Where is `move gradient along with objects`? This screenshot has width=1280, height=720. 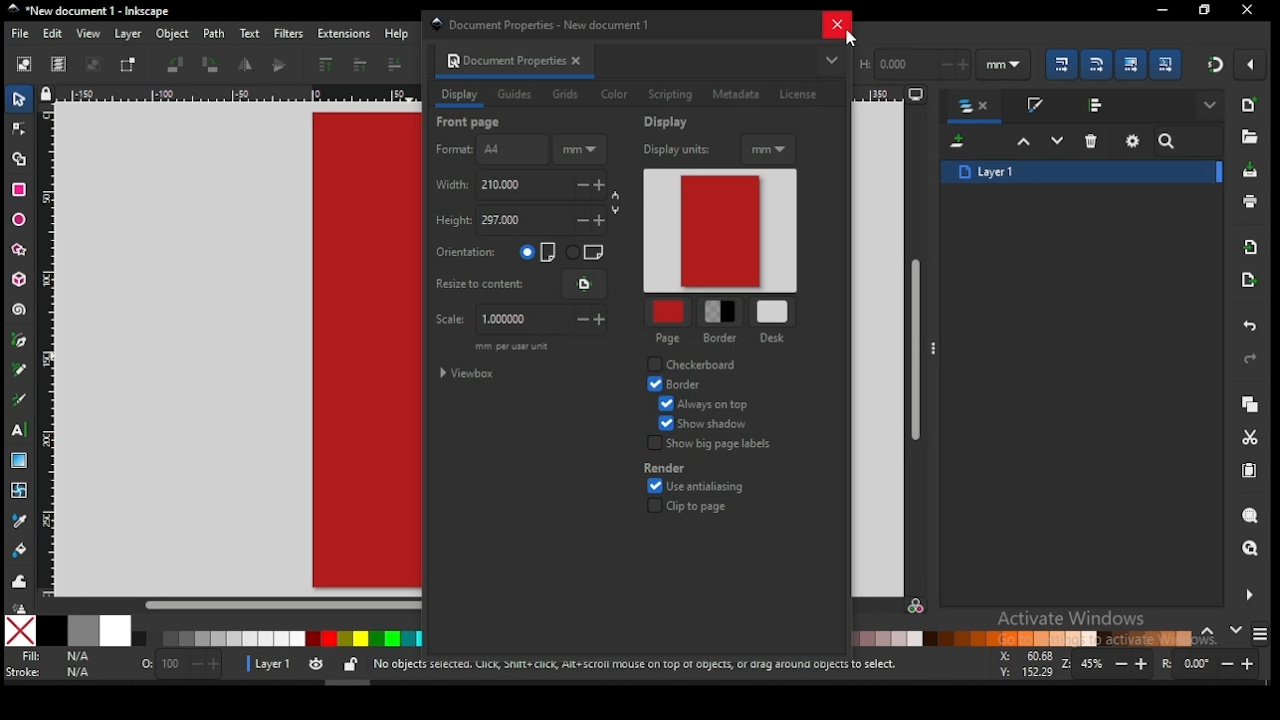 move gradient along with objects is located at coordinates (1131, 64).